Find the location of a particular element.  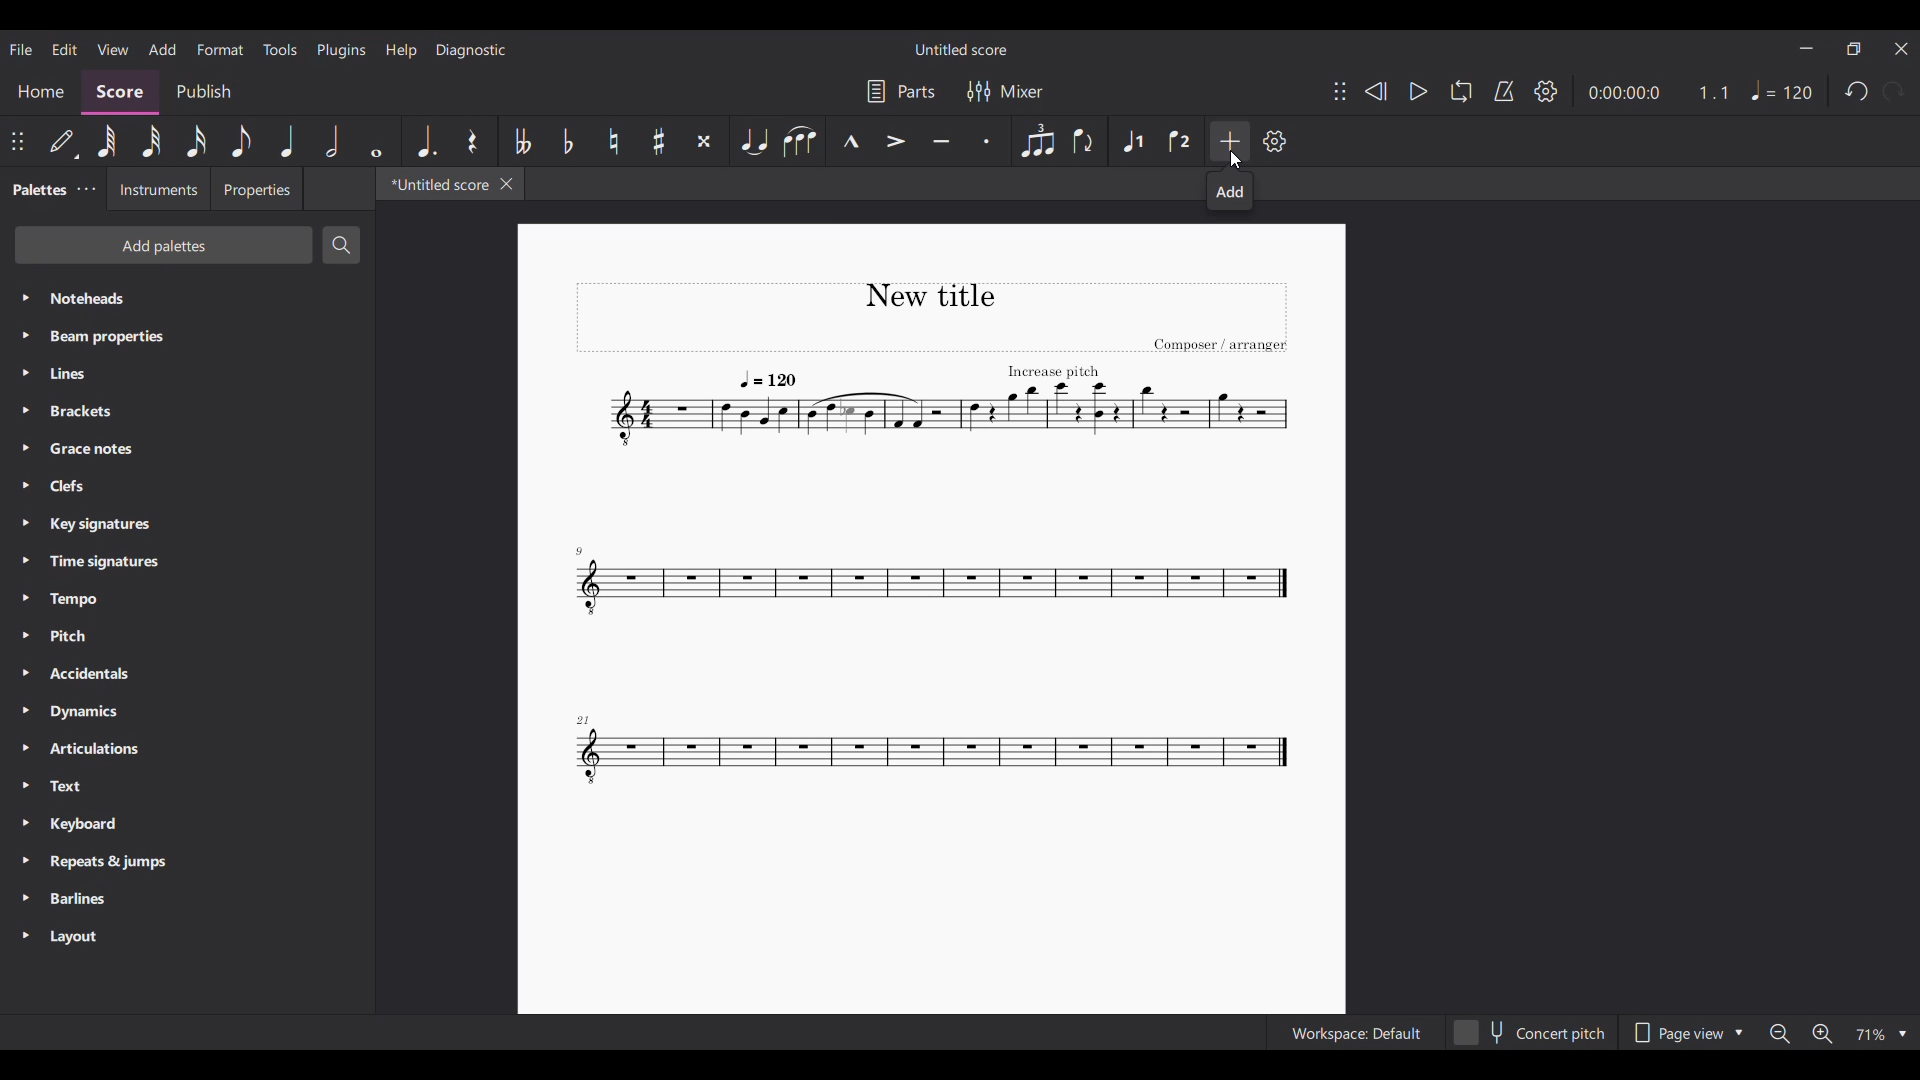

Keyboard is located at coordinates (187, 824).